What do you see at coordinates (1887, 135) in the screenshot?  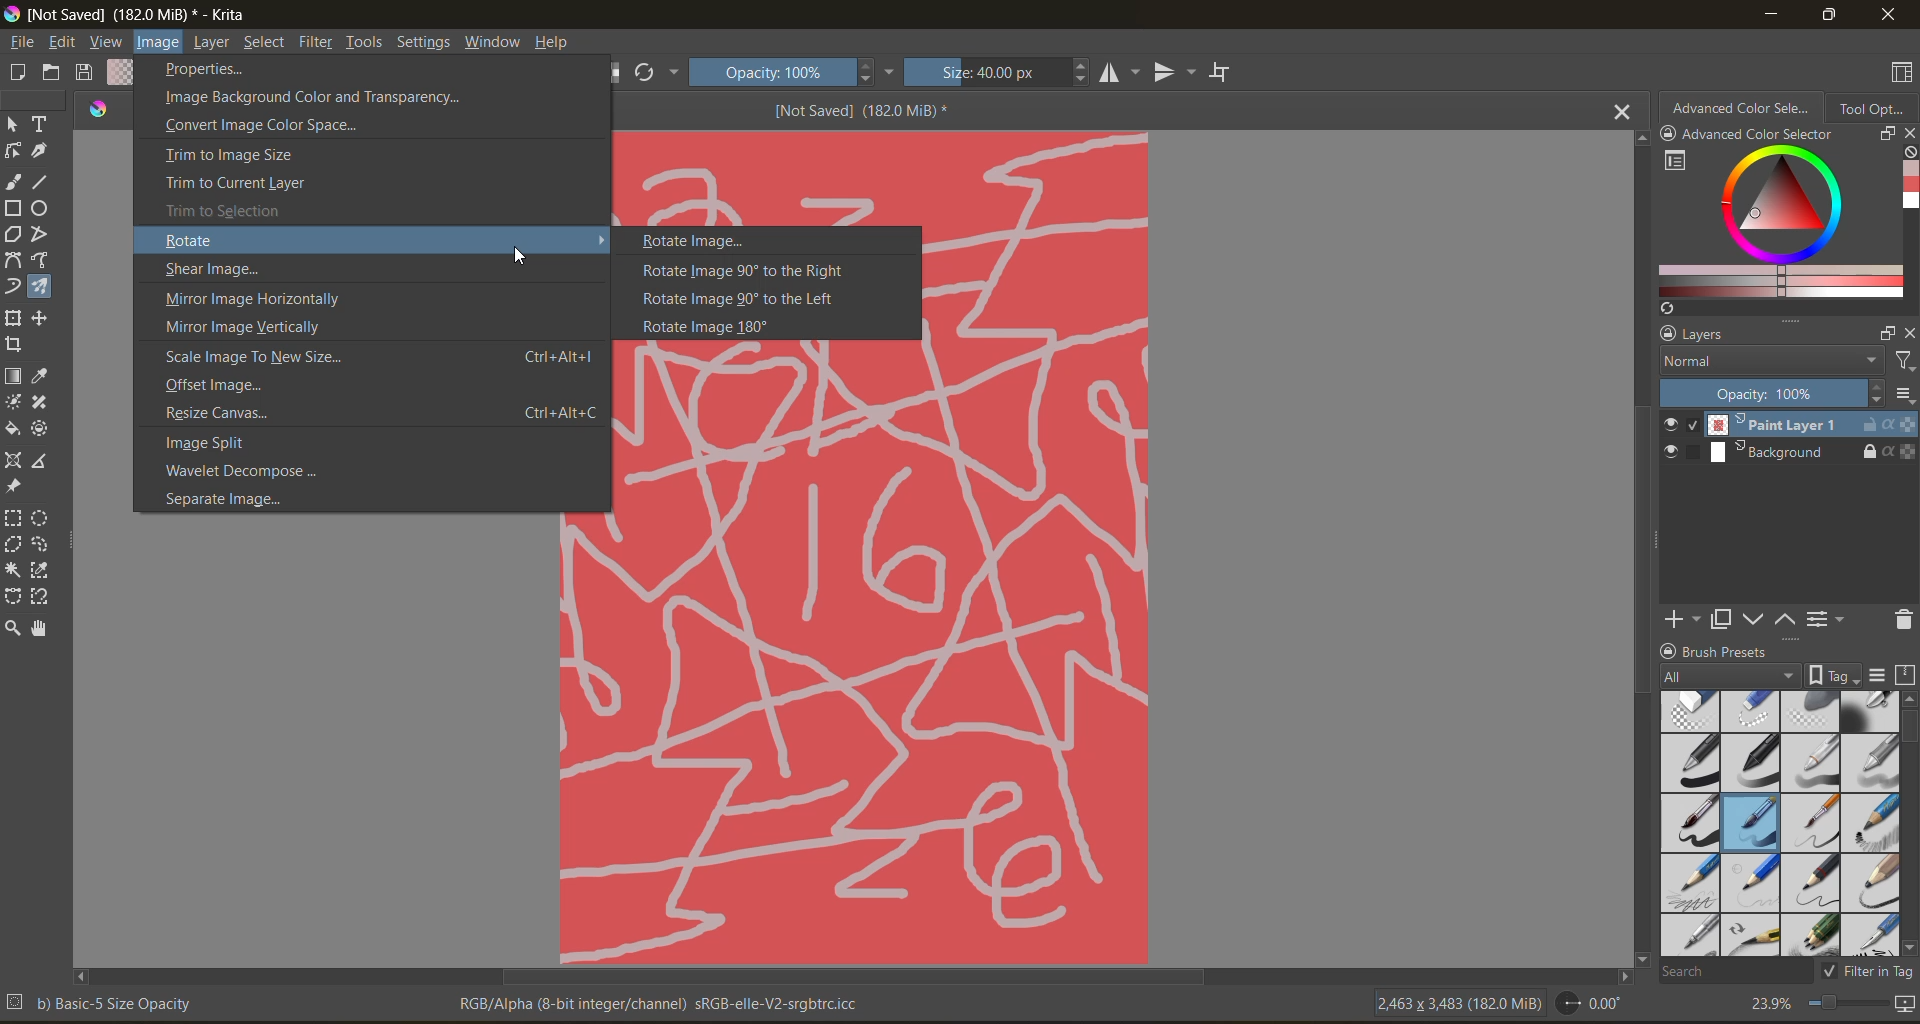 I see `float docker` at bounding box center [1887, 135].